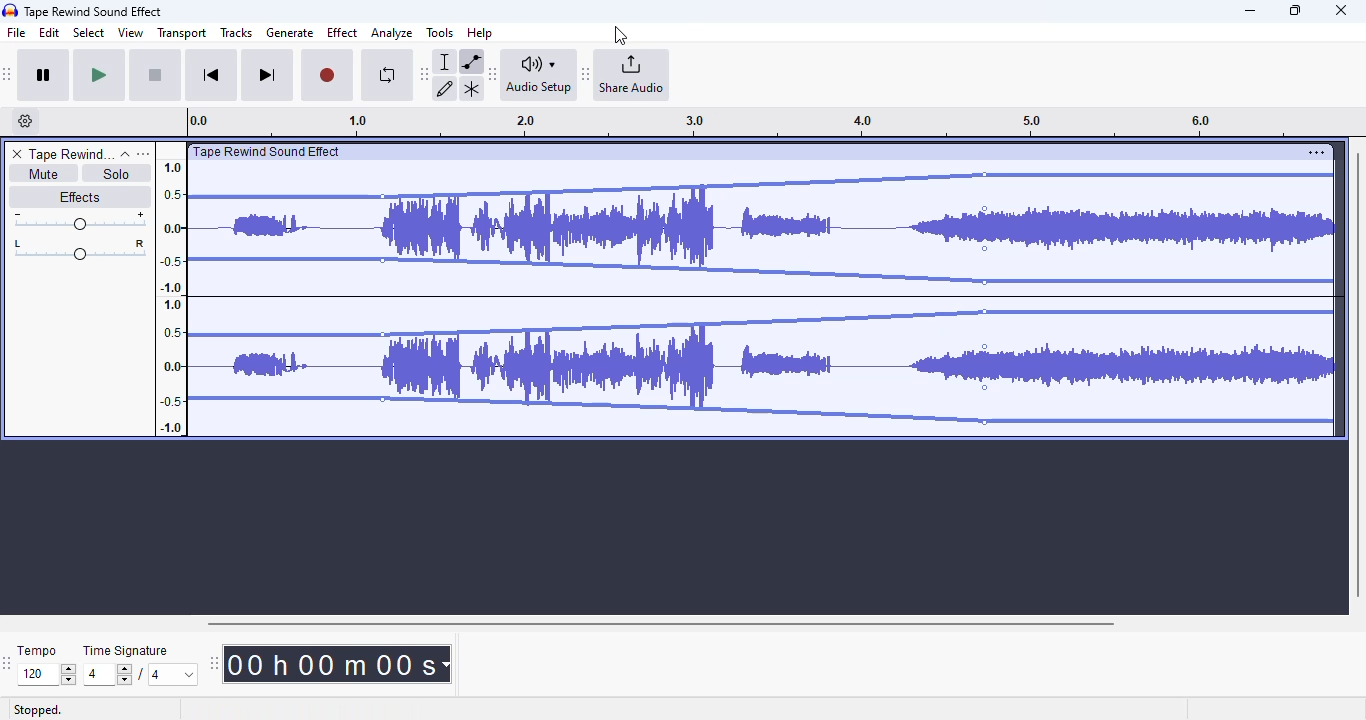 The image size is (1366, 720). I want to click on mute, so click(42, 174).